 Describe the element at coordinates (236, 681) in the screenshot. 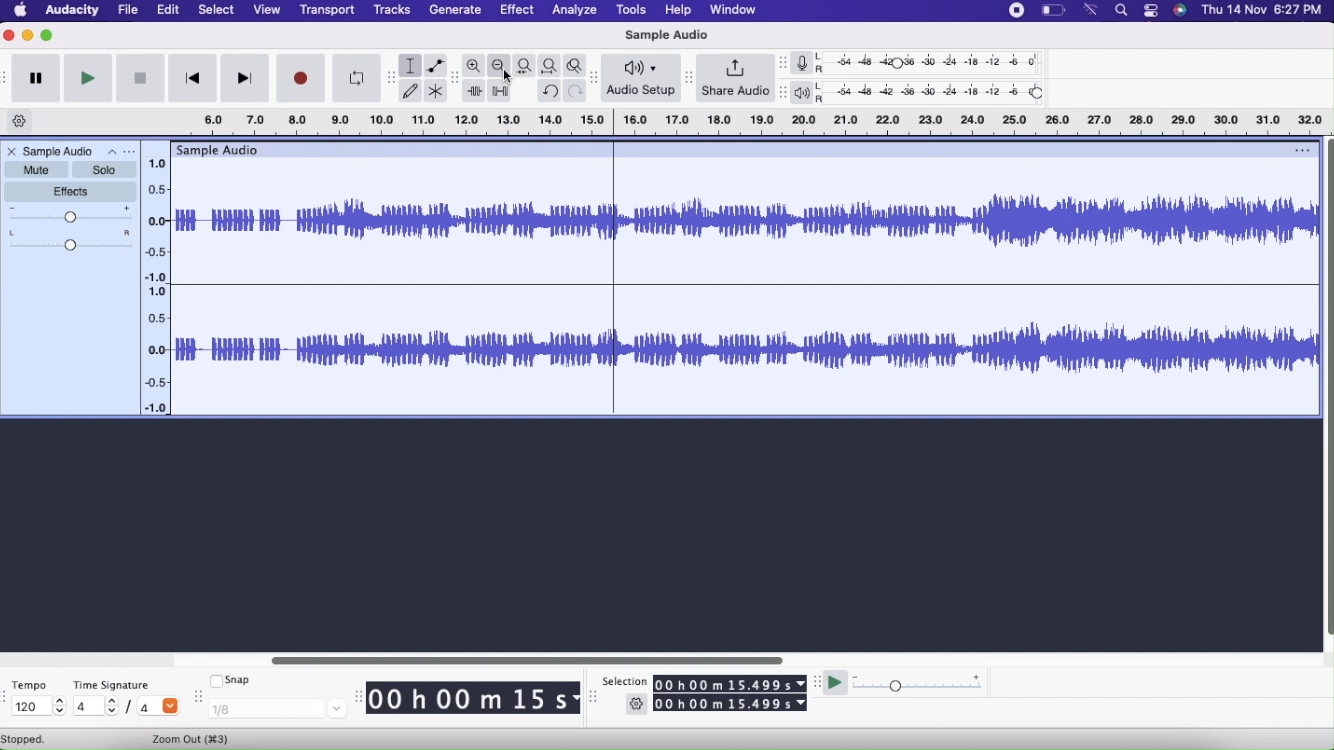

I see `Snap` at that location.